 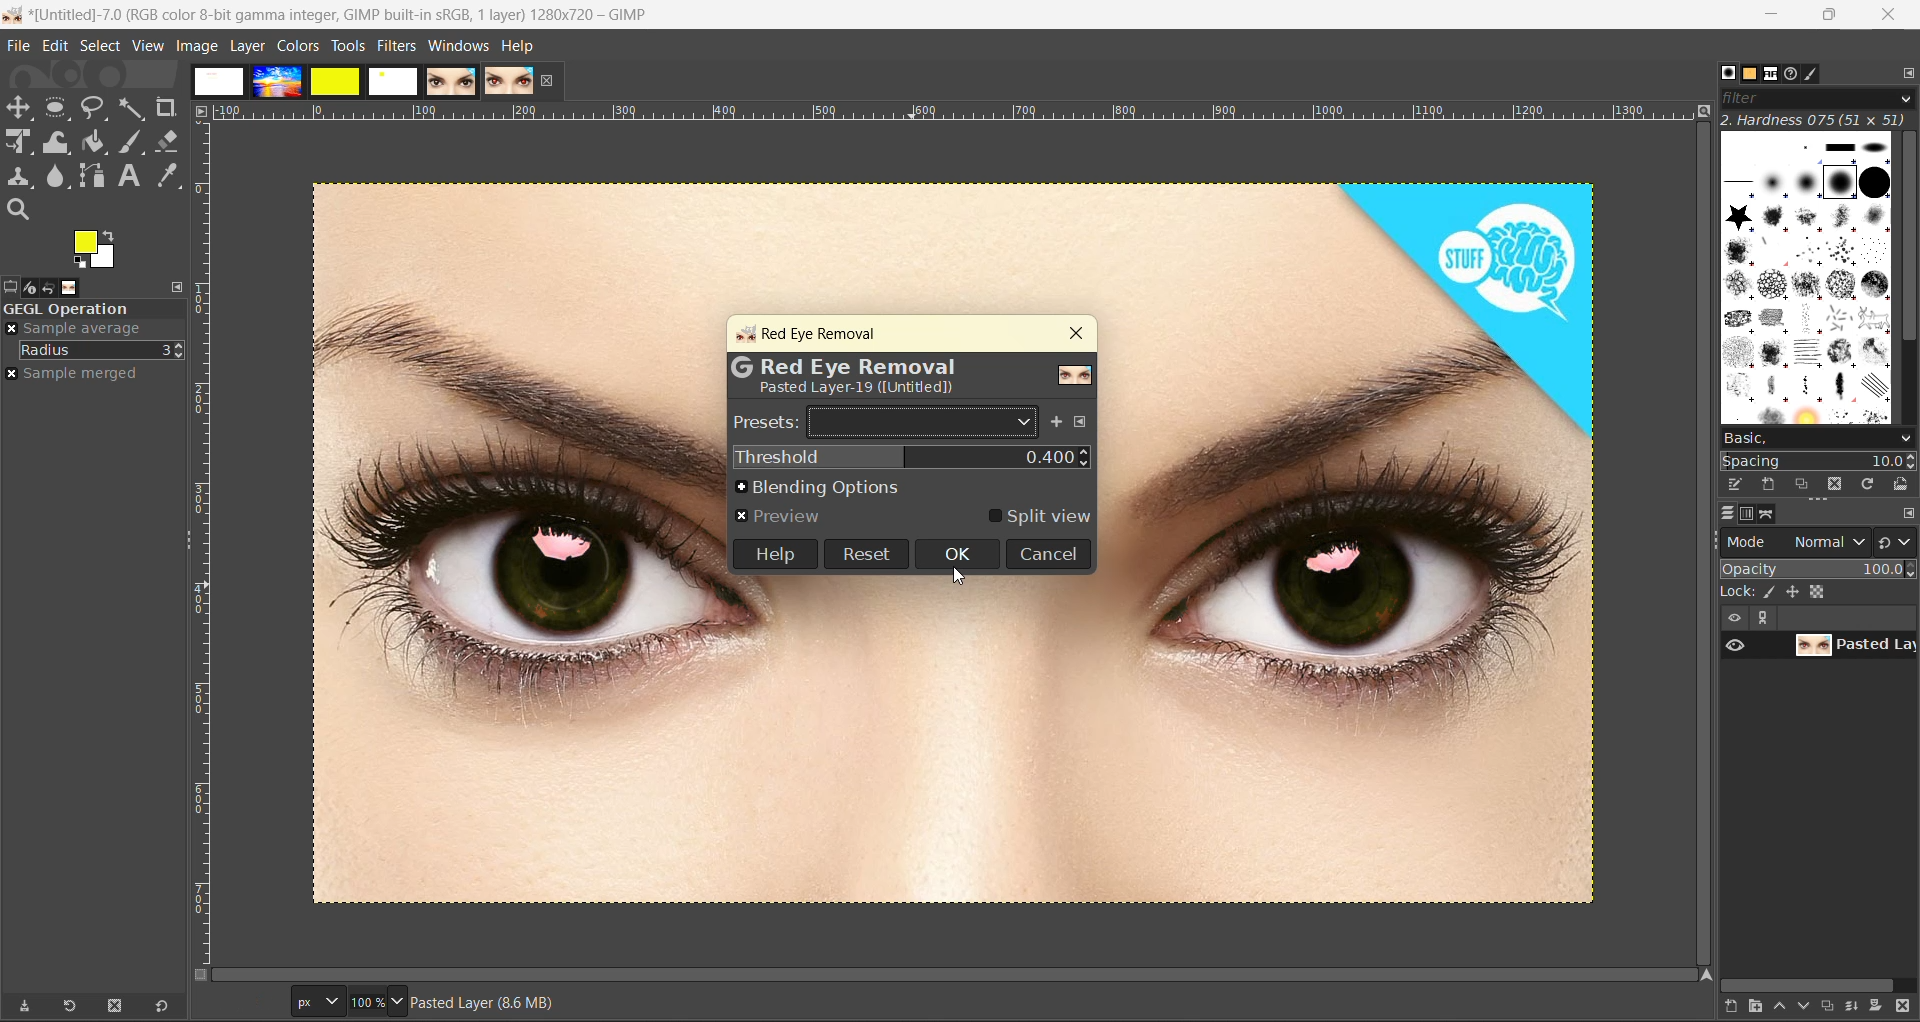 I want to click on horizontal scroll bar, so click(x=1812, y=983).